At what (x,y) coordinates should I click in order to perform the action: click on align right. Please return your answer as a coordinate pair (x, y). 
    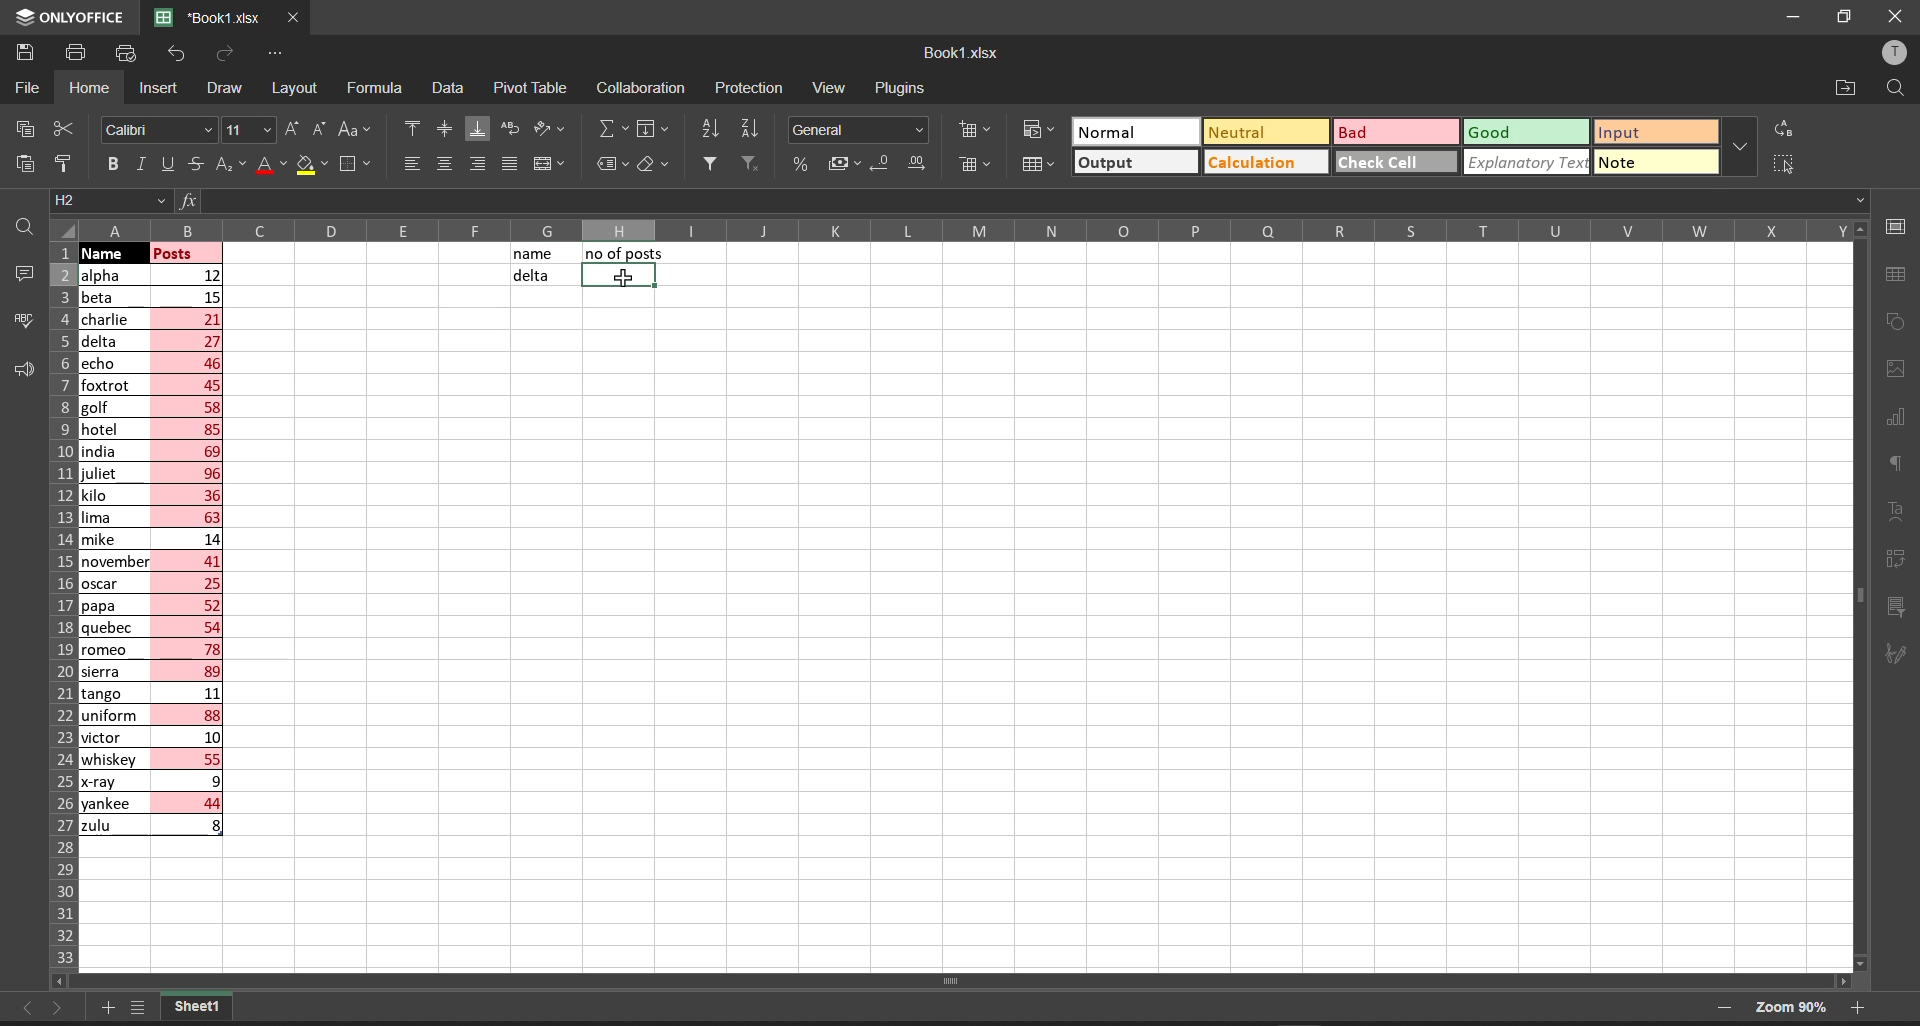
    Looking at the image, I should click on (473, 163).